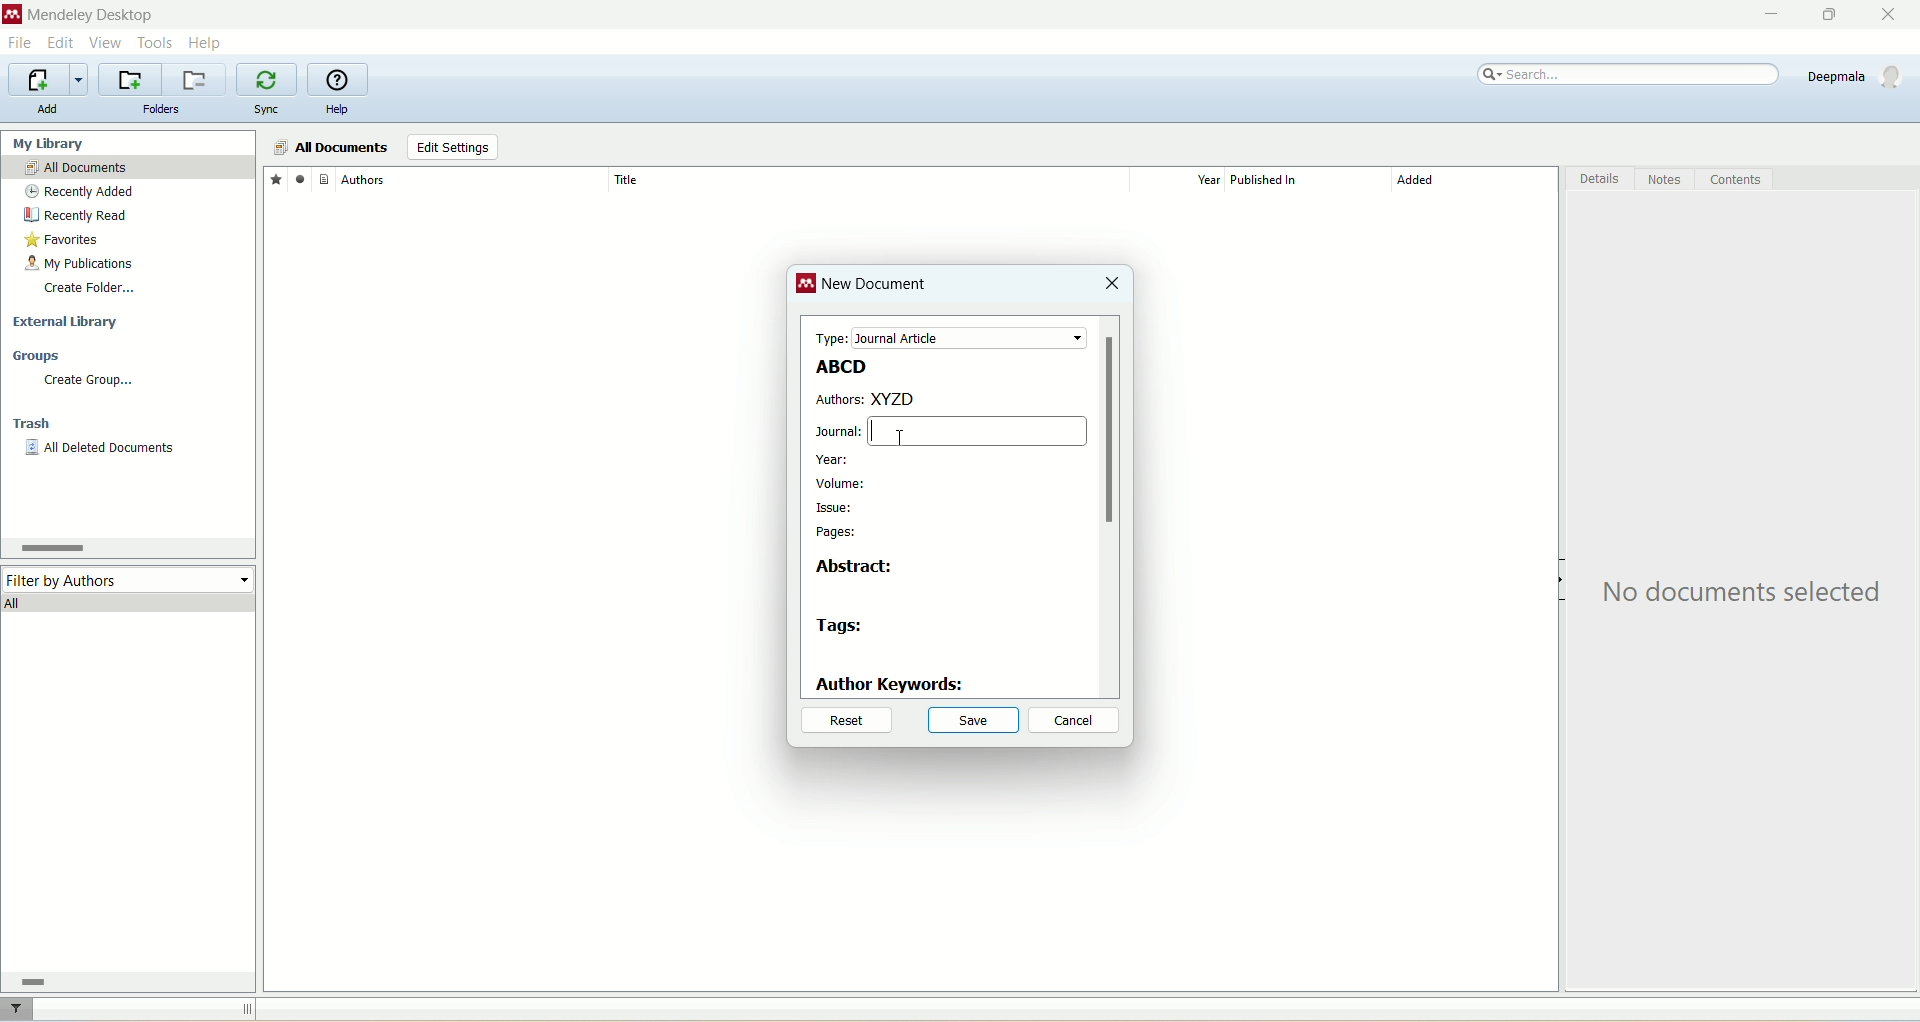 Image resolution: width=1920 pixels, height=1022 pixels. Describe the element at coordinates (38, 357) in the screenshot. I see `groups` at that location.